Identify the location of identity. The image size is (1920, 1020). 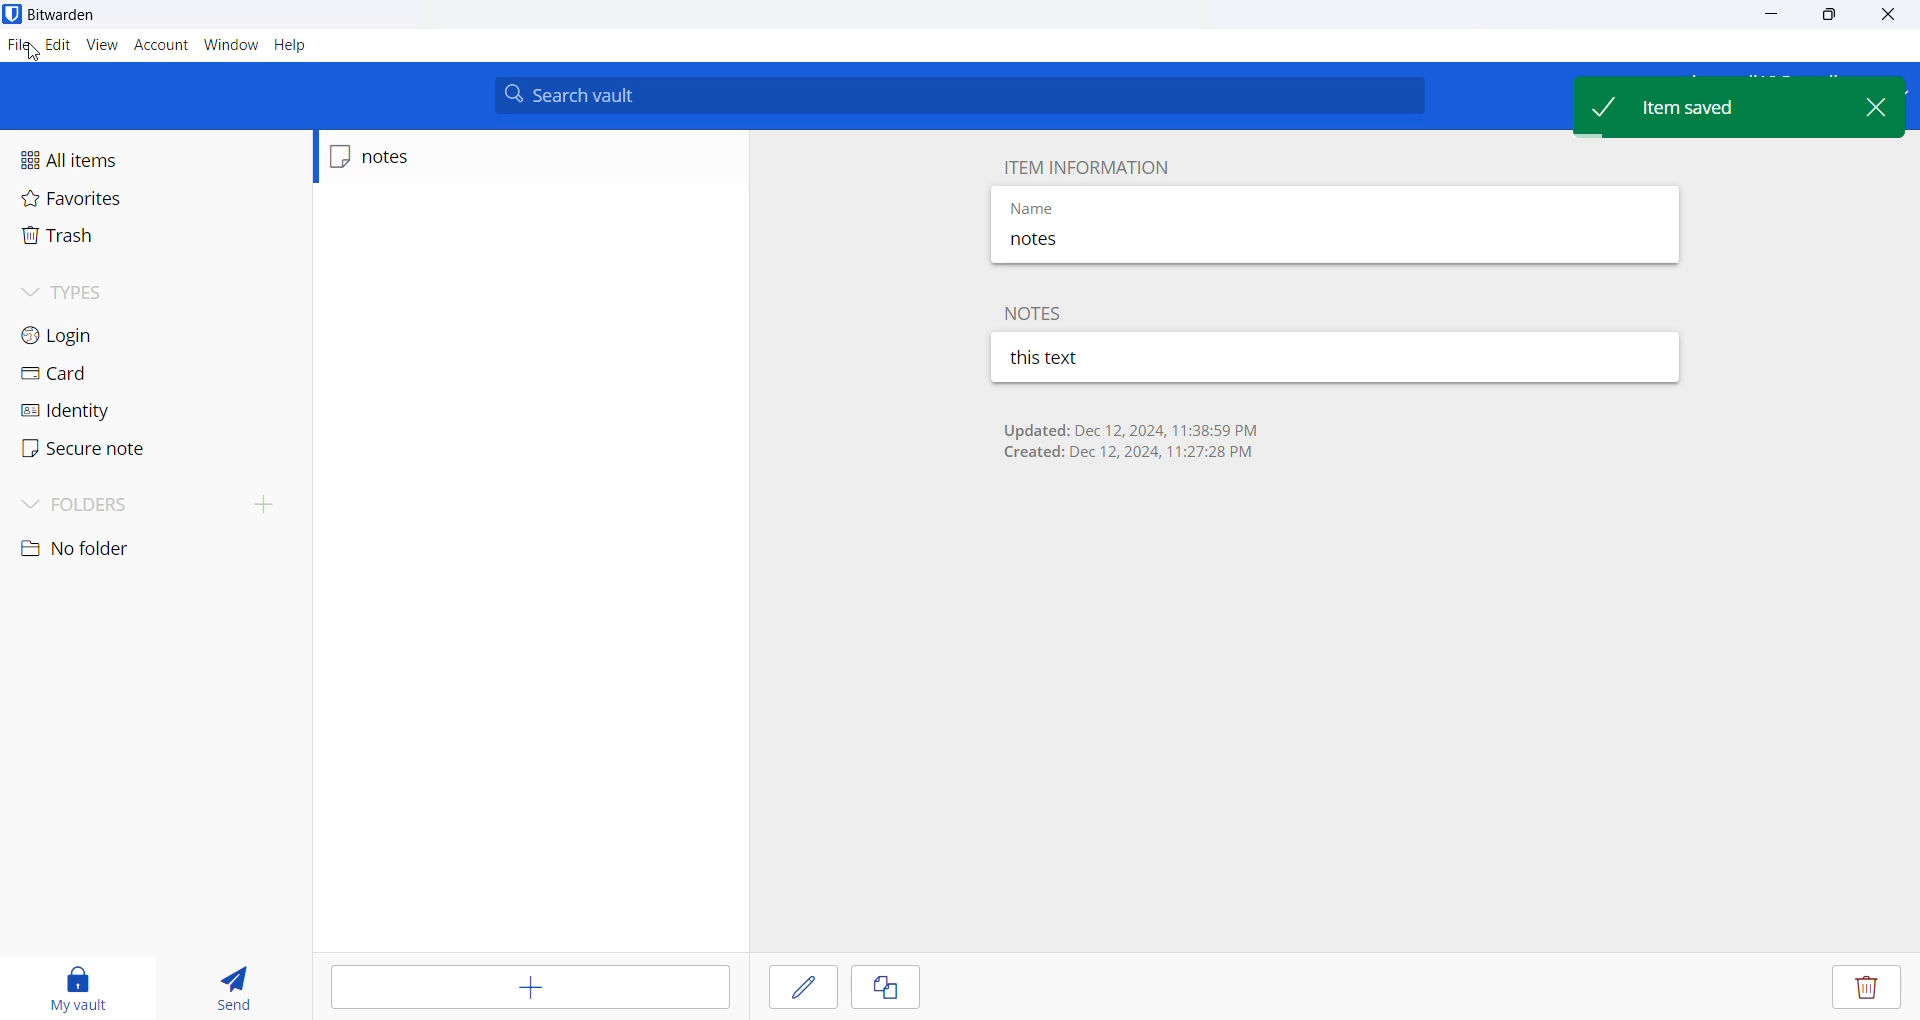
(91, 415).